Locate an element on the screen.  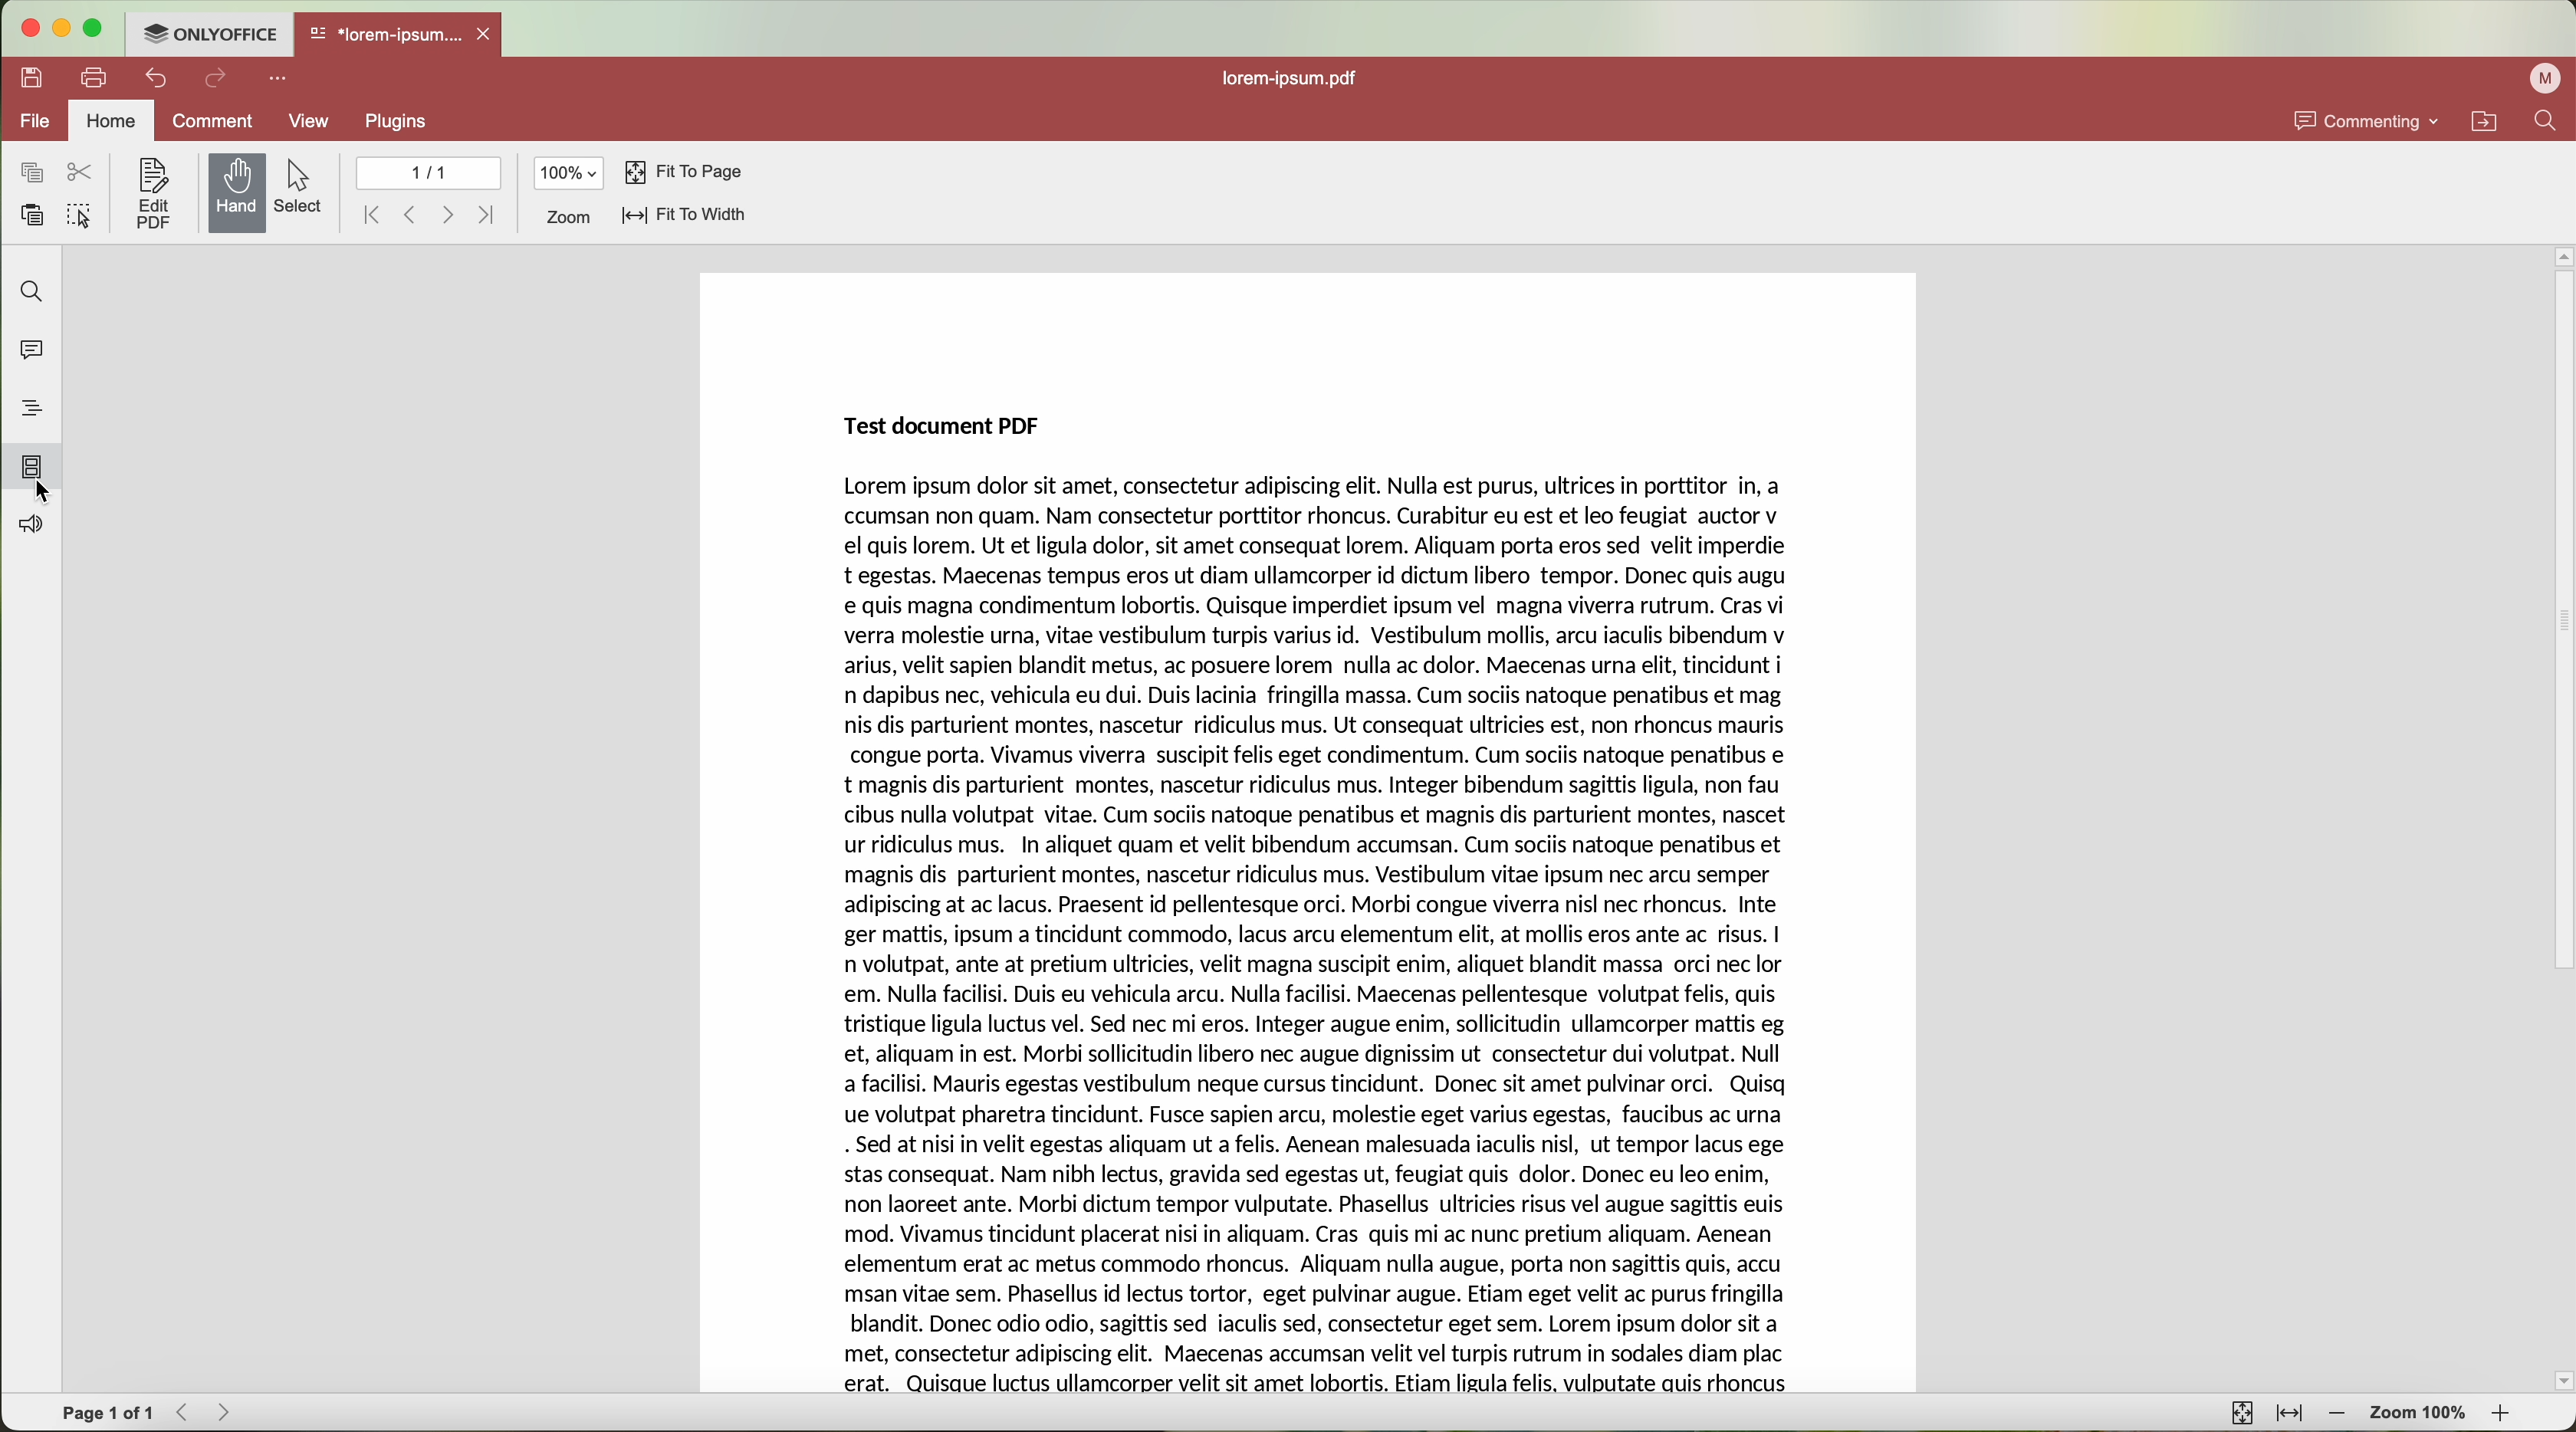
maximize program is located at coordinates (93, 28).